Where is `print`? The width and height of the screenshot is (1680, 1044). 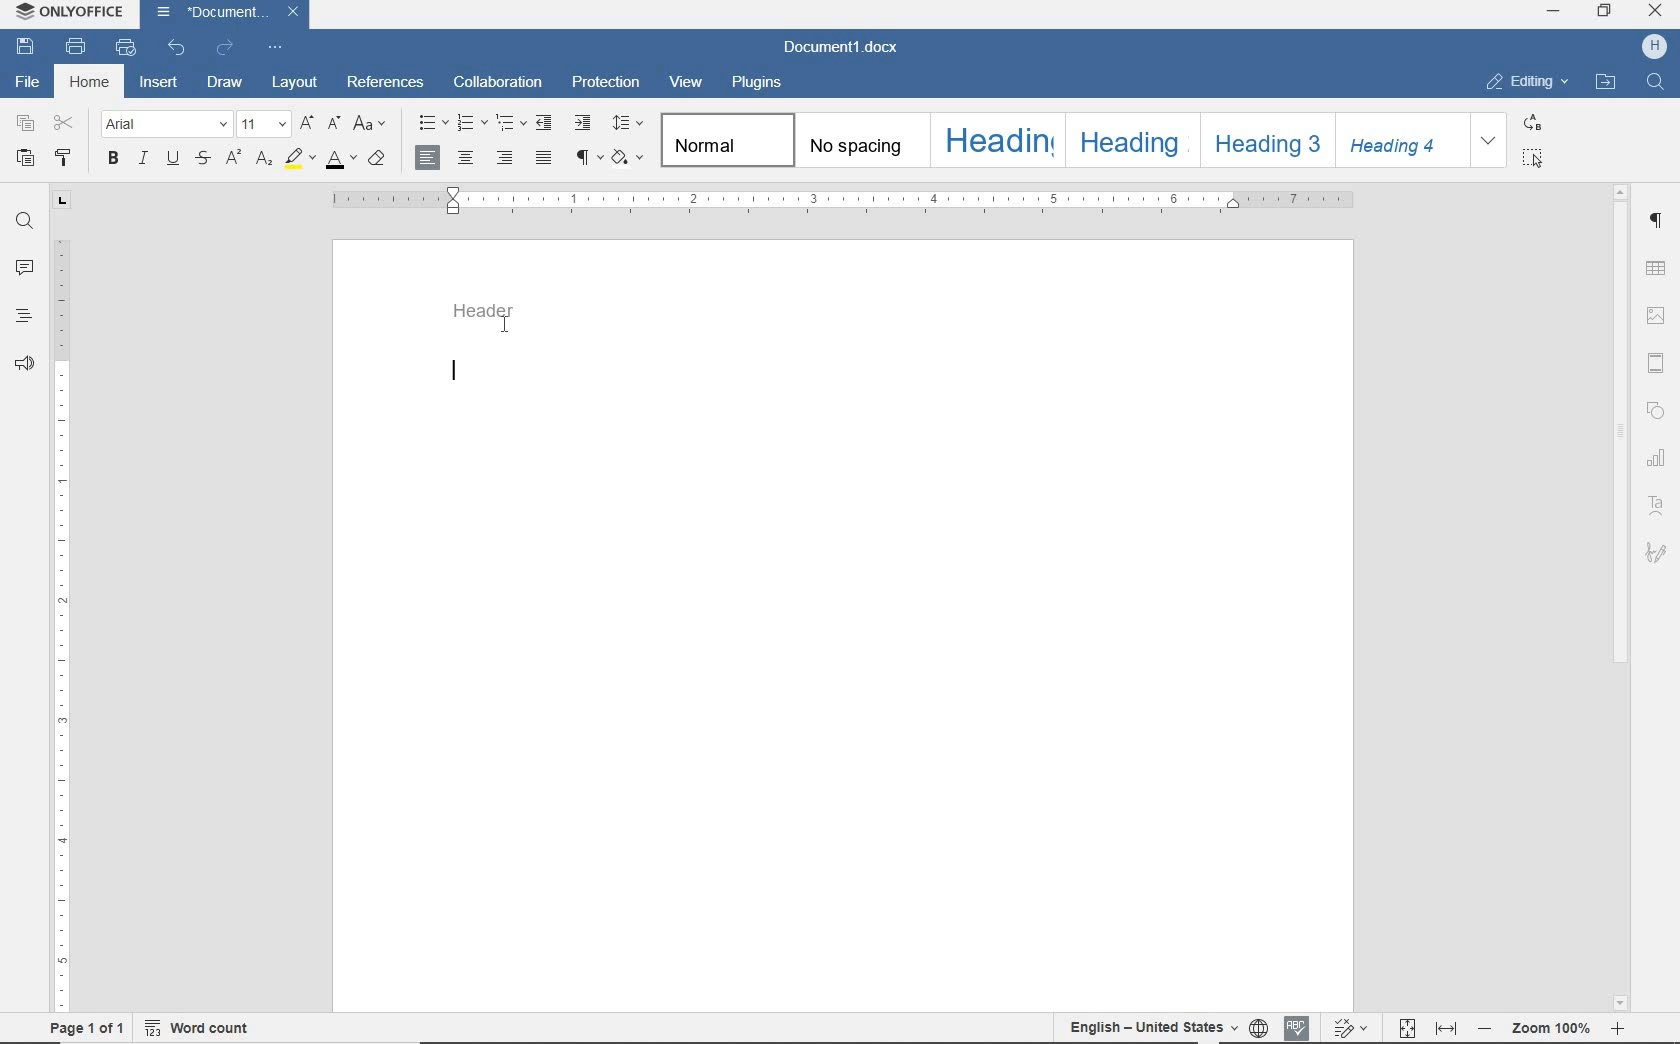
print is located at coordinates (79, 48).